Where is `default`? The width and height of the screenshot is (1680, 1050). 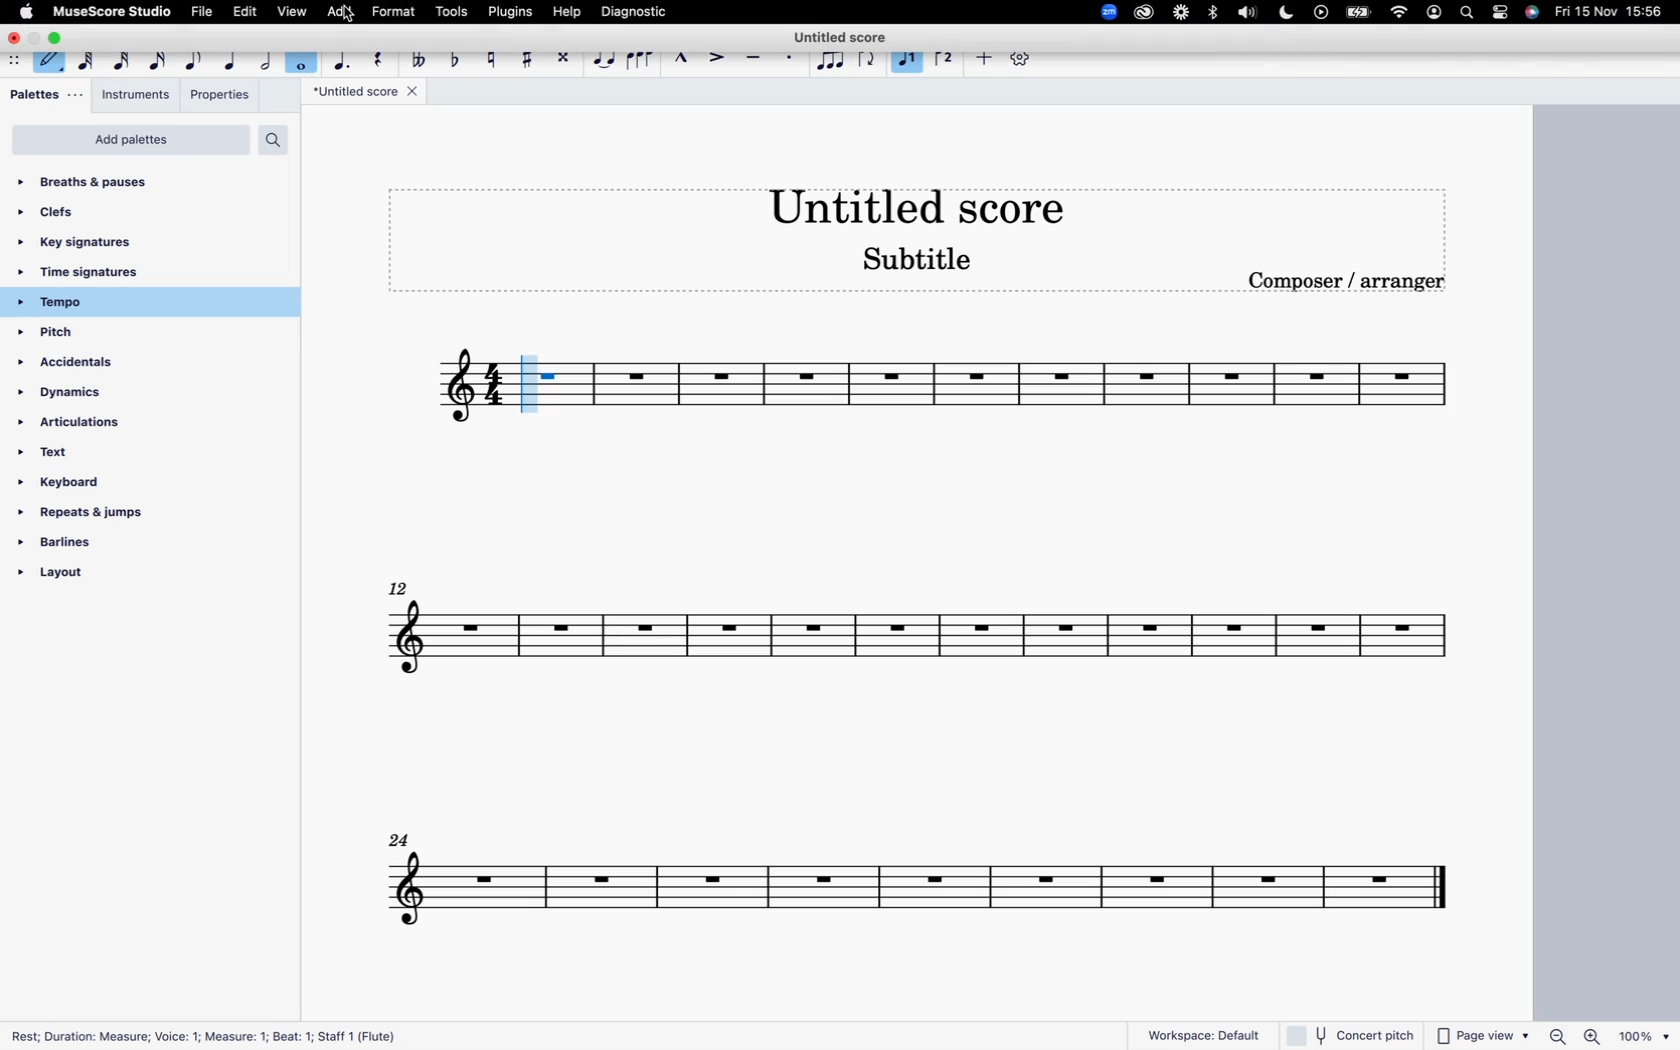
default is located at coordinates (50, 63).